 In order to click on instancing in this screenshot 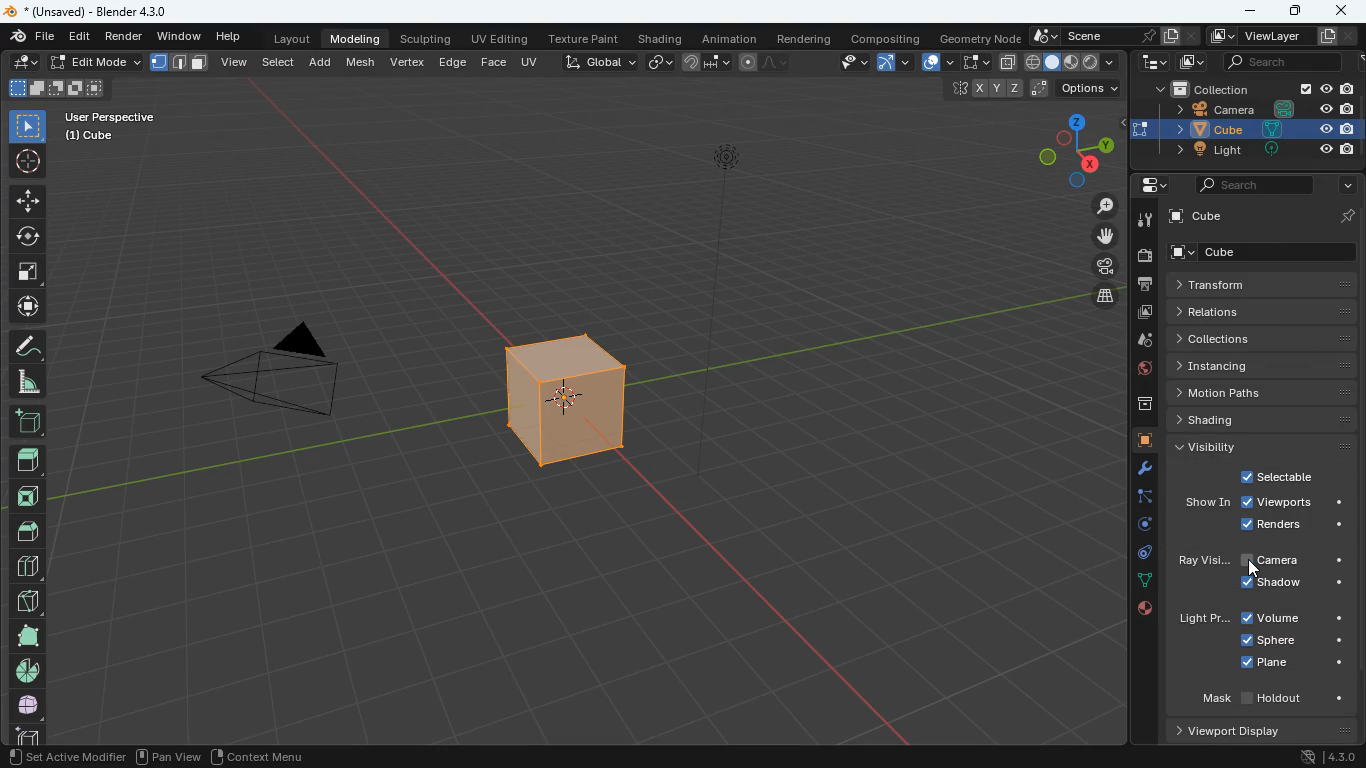, I will do `click(1257, 366)`.